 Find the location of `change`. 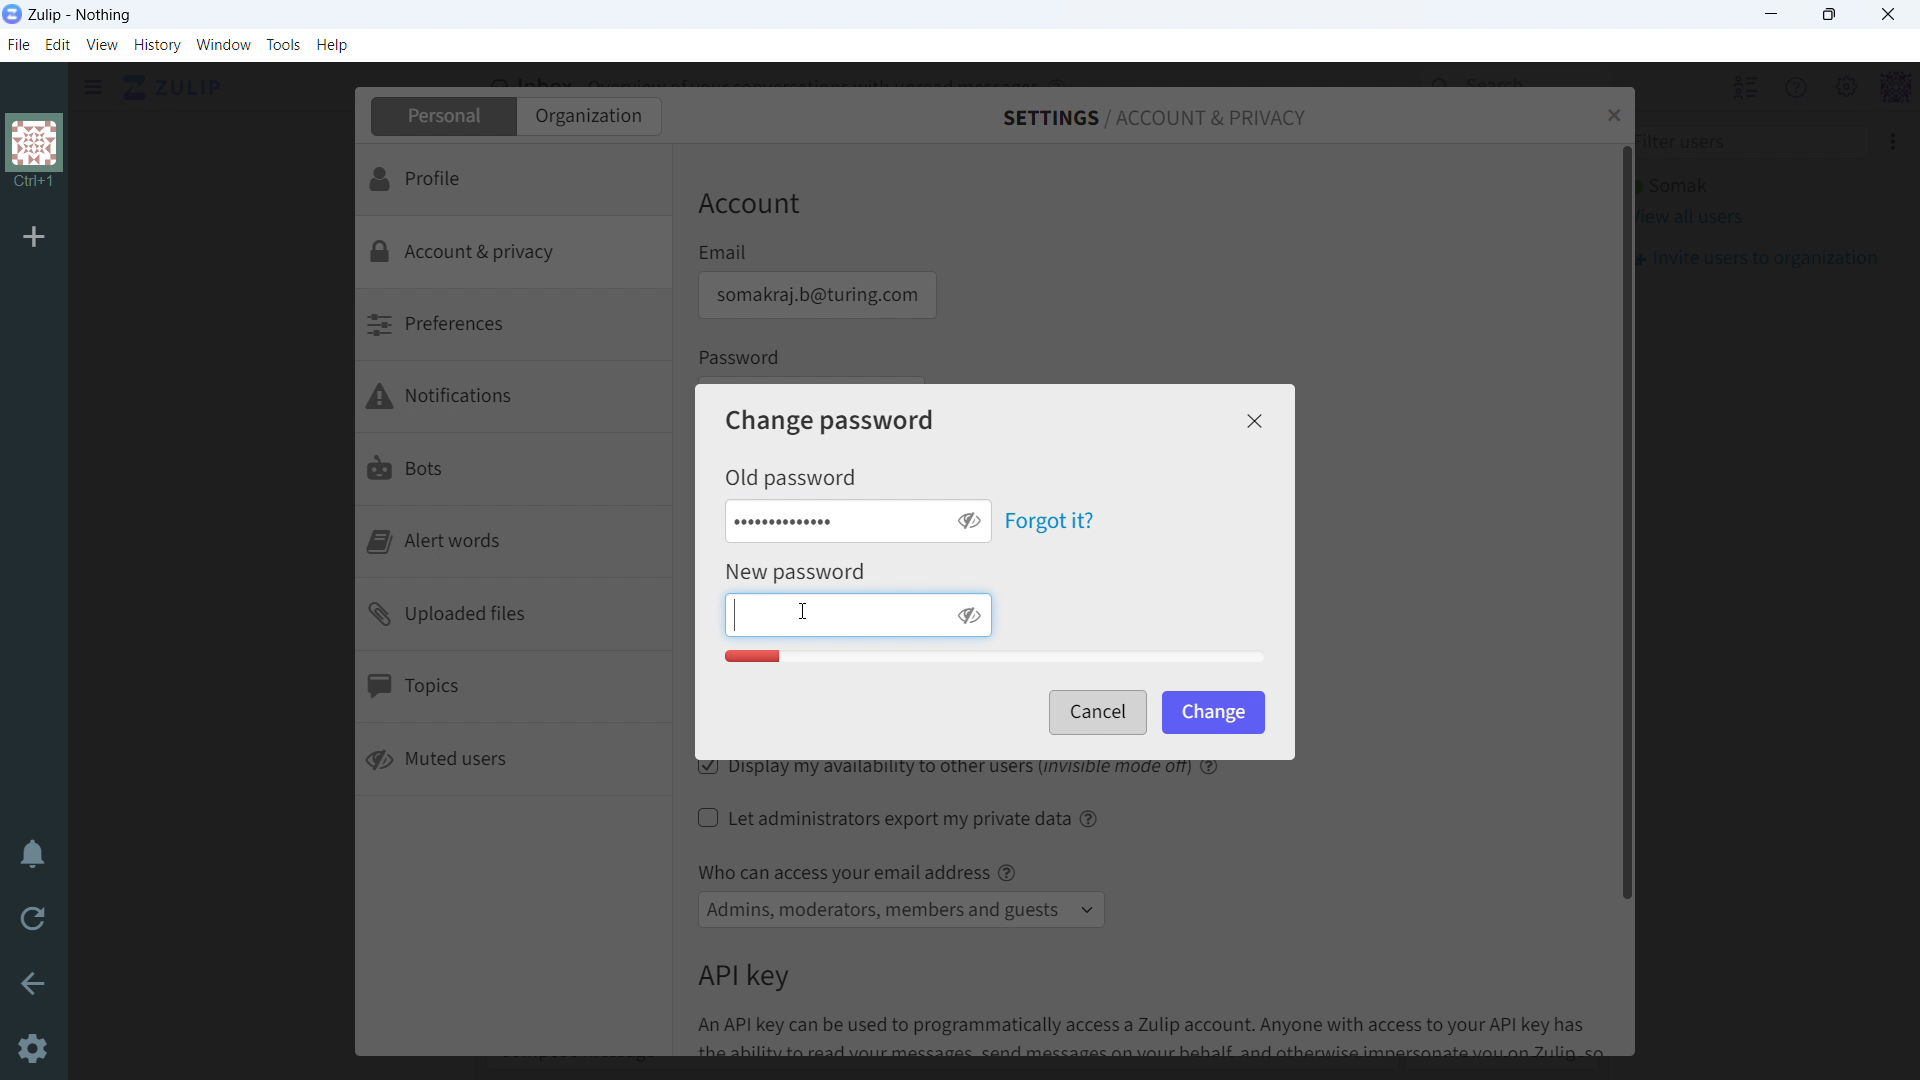

change is located at coordinates (1212, 710).